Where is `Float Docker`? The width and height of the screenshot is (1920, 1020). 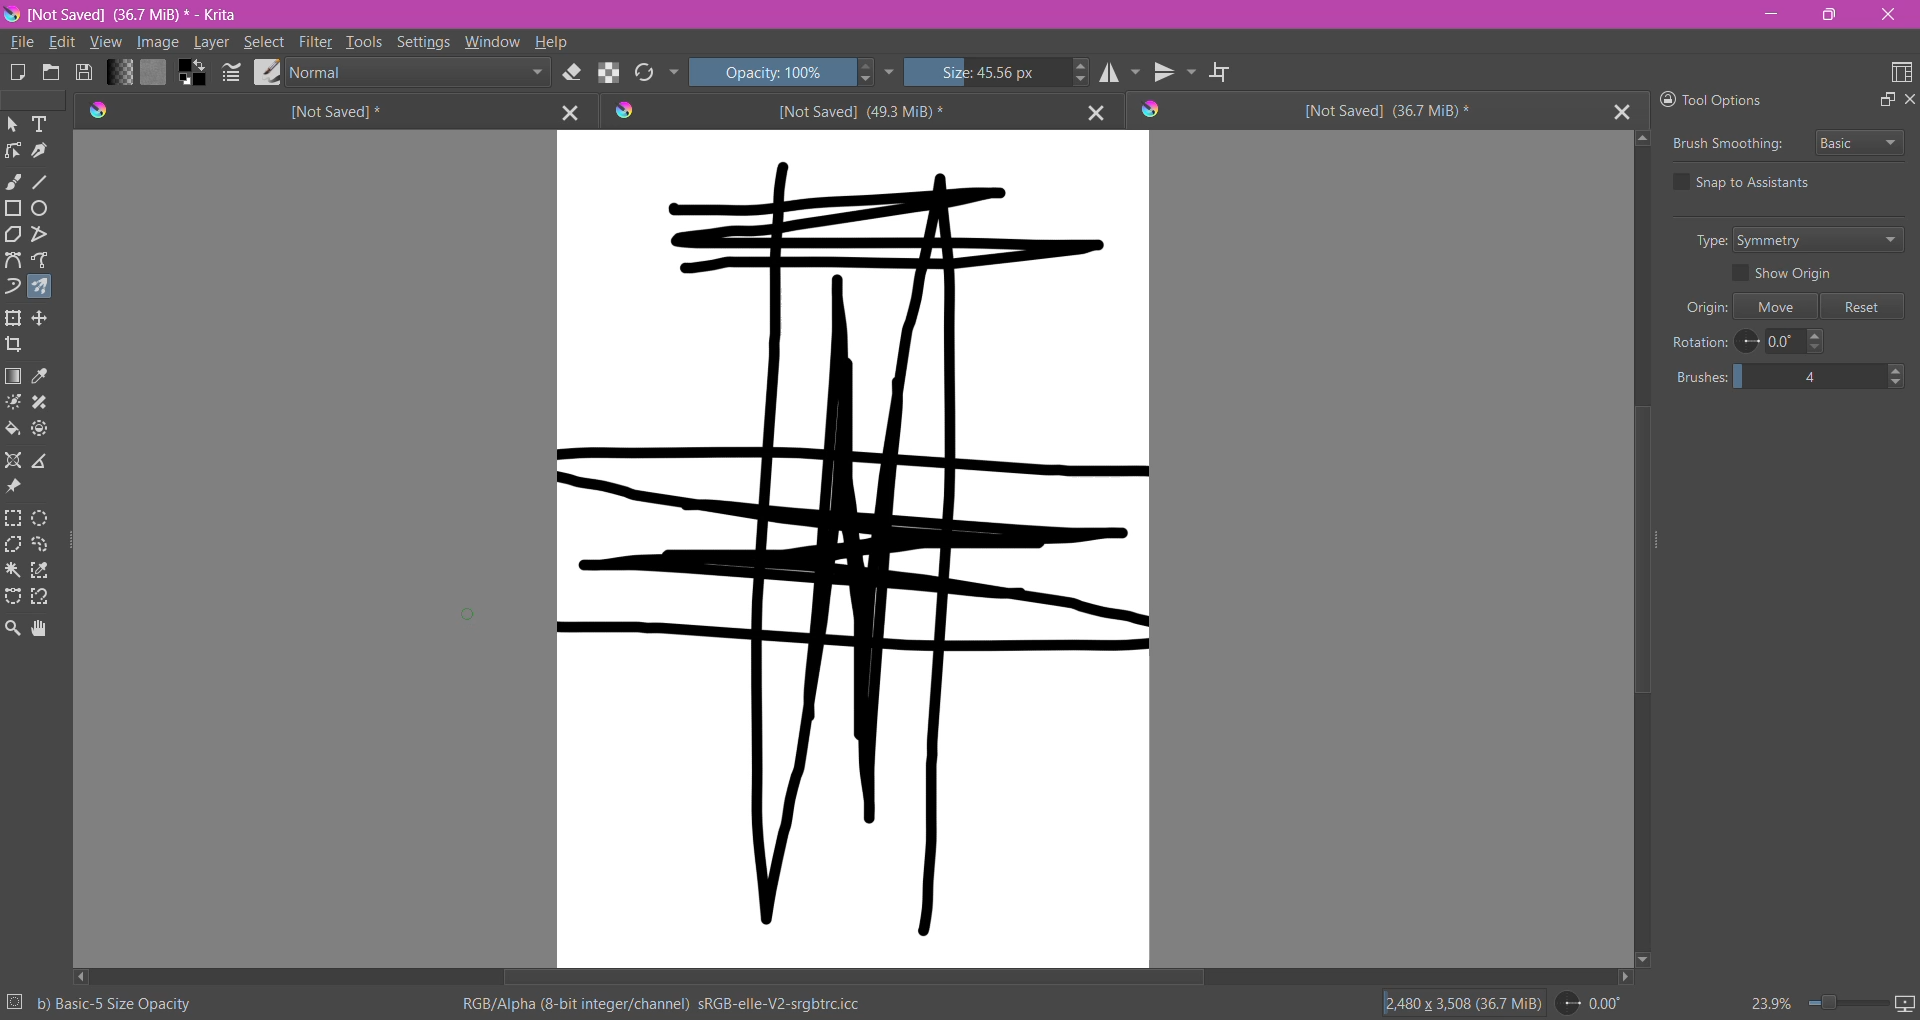 Float Docker is located at coordinates (1885, 100).